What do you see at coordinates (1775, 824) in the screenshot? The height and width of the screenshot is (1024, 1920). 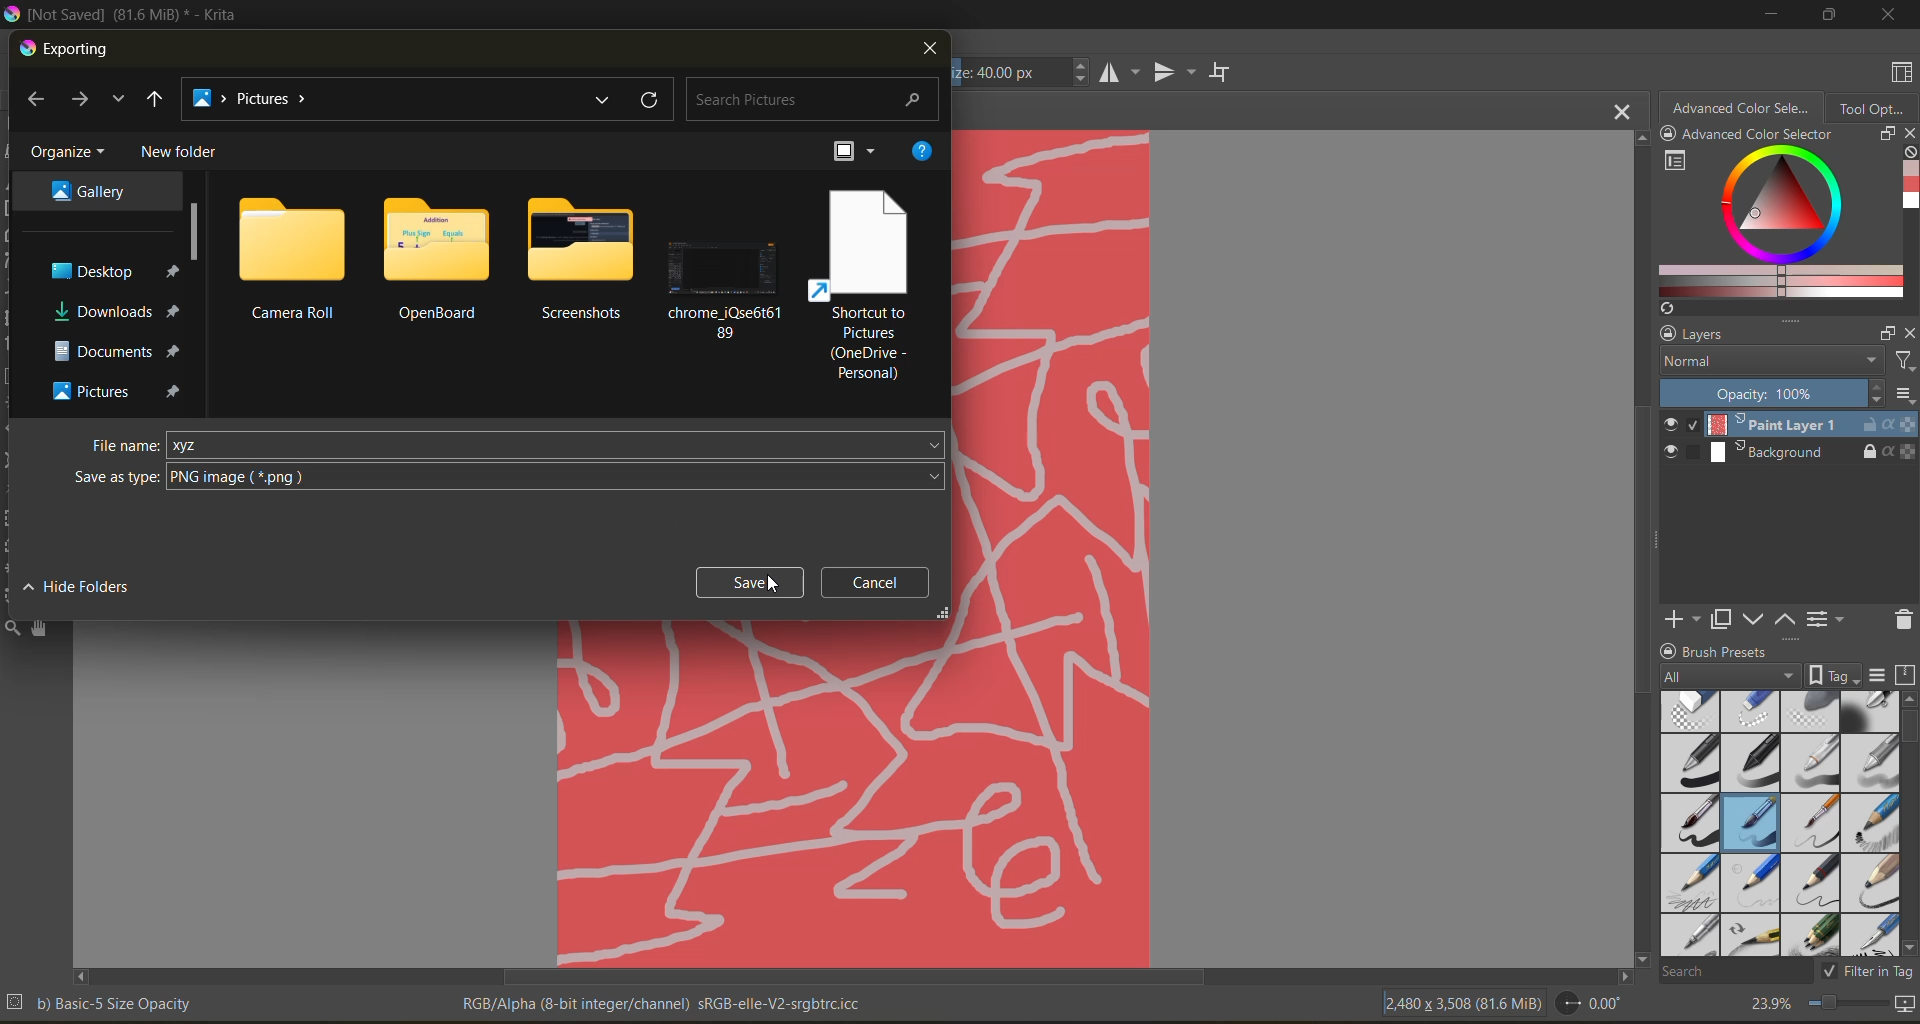 I see `brush presets` at bounding box center [1775, 824].